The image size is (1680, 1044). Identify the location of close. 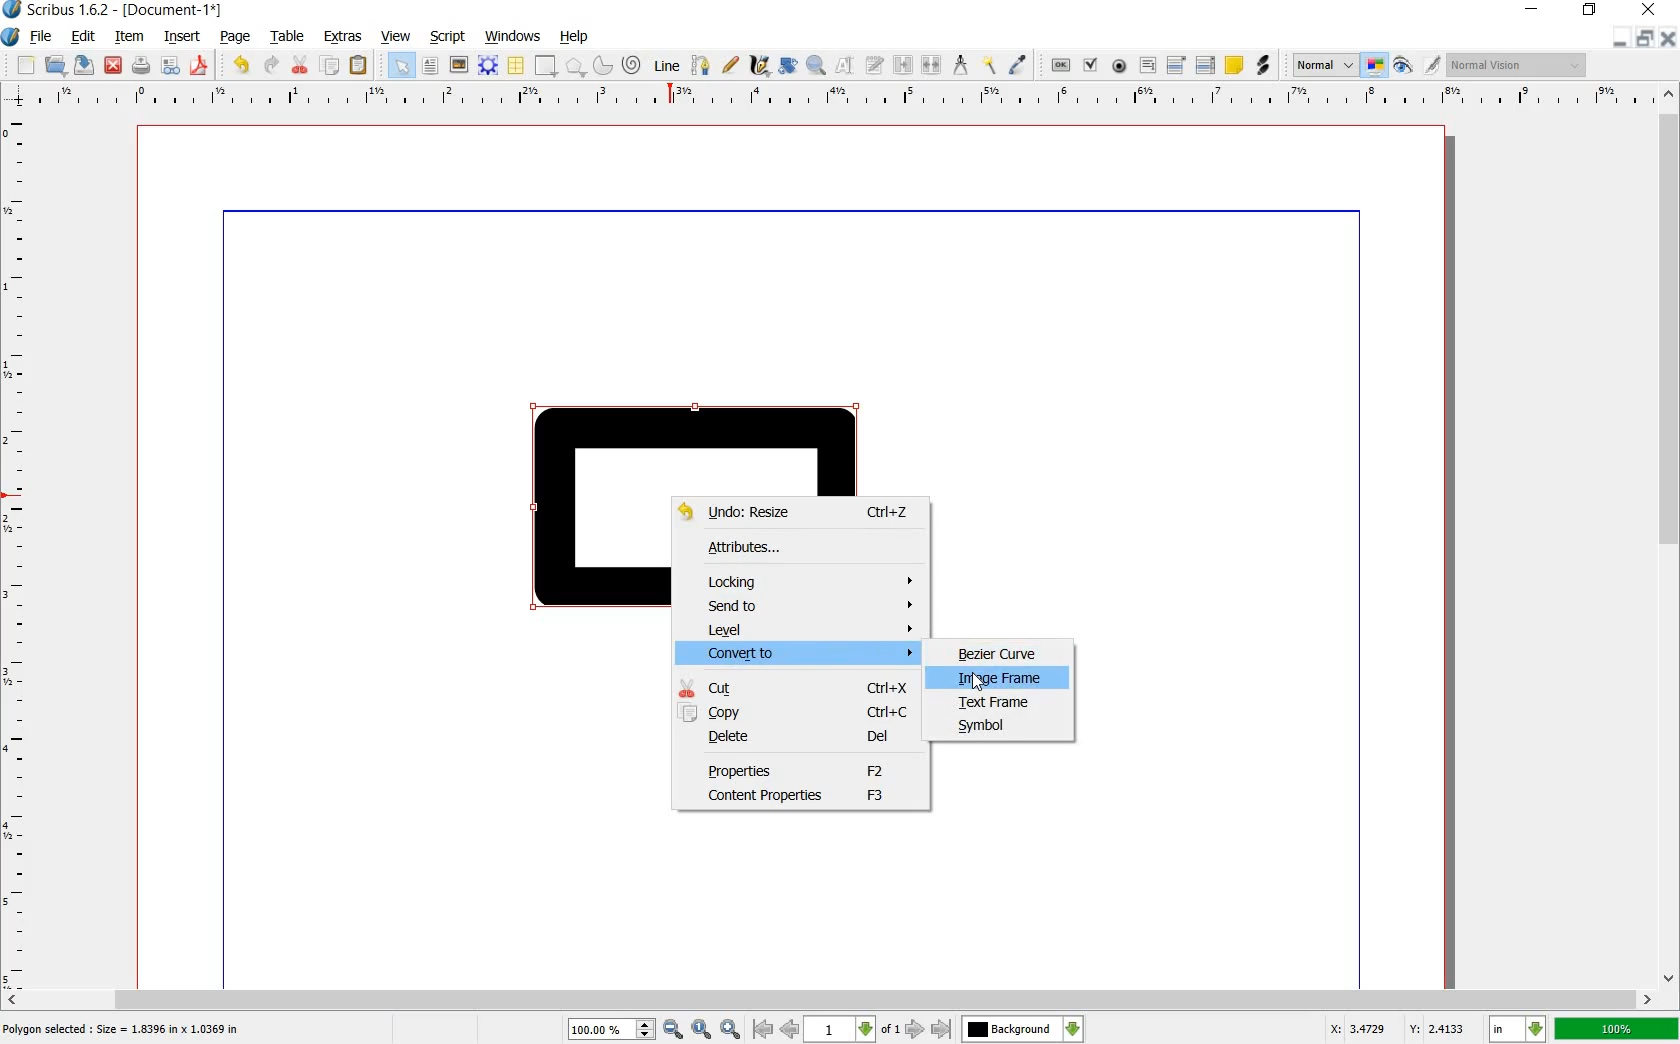
(1648, 10).